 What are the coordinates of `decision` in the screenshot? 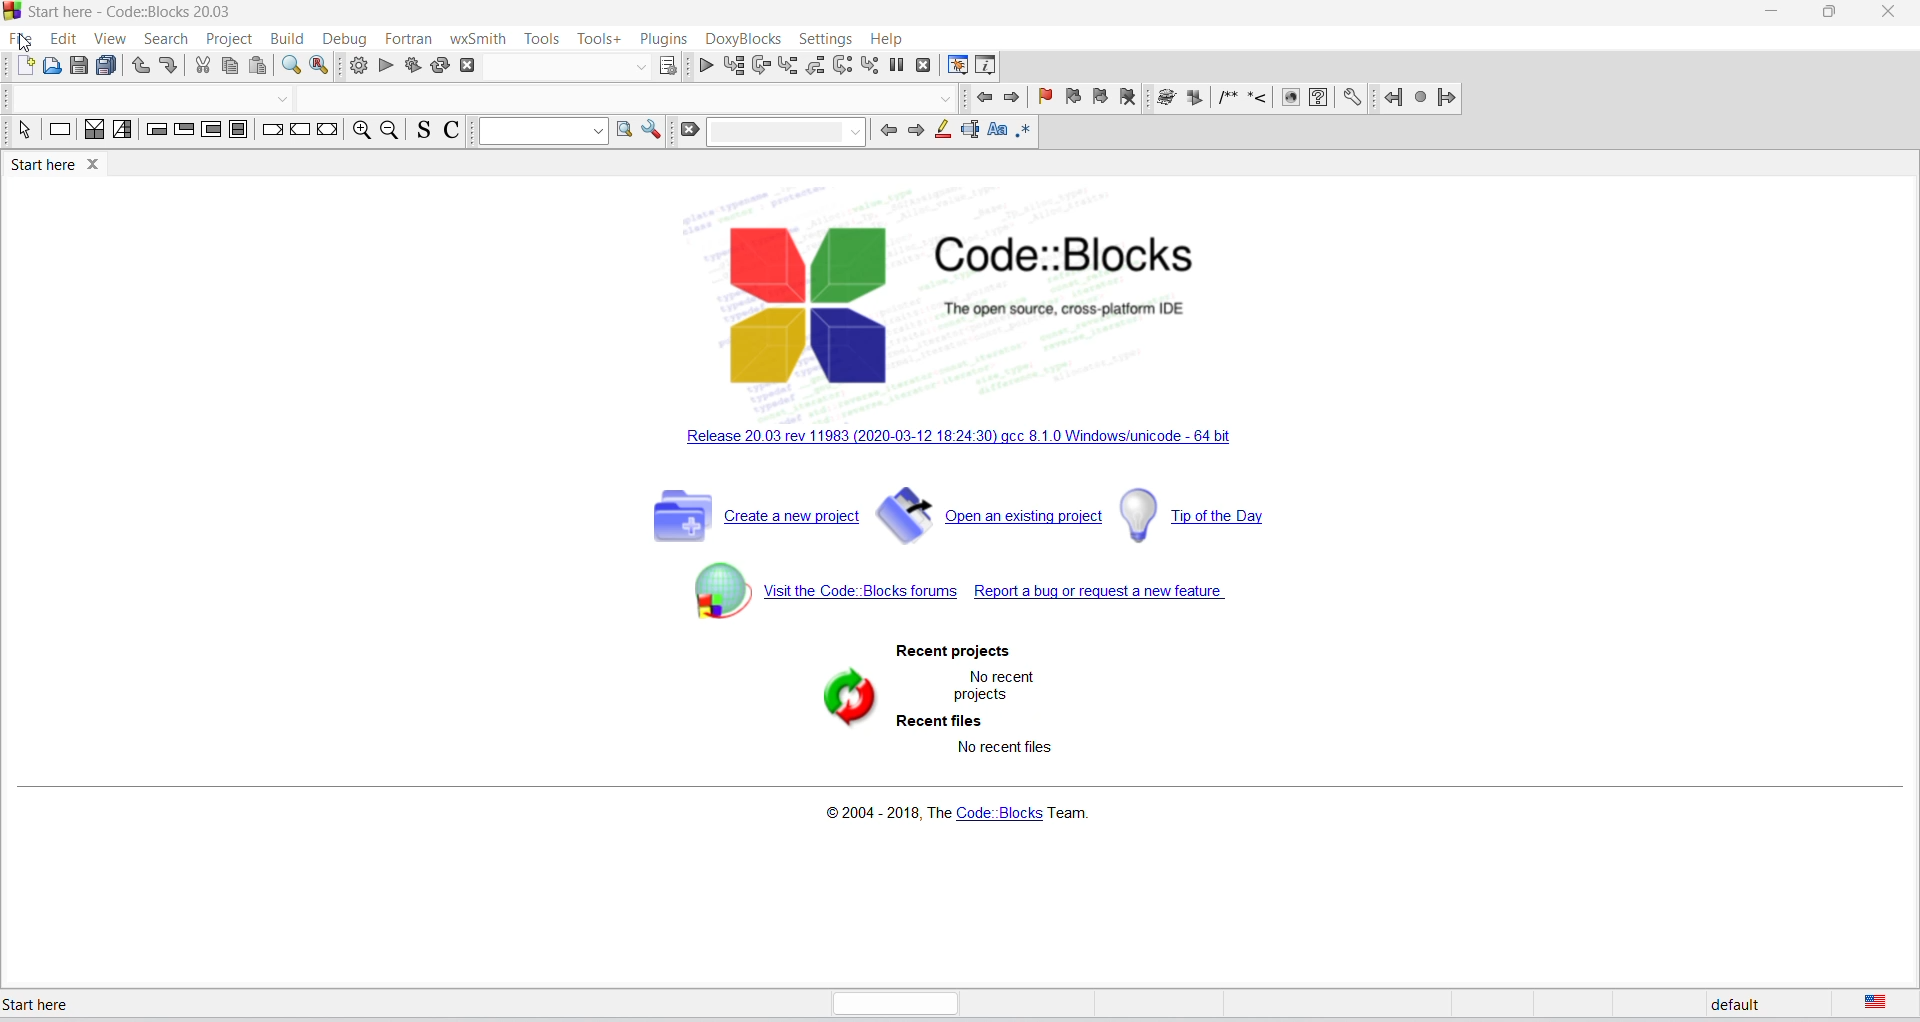 It's located at (63, 131).